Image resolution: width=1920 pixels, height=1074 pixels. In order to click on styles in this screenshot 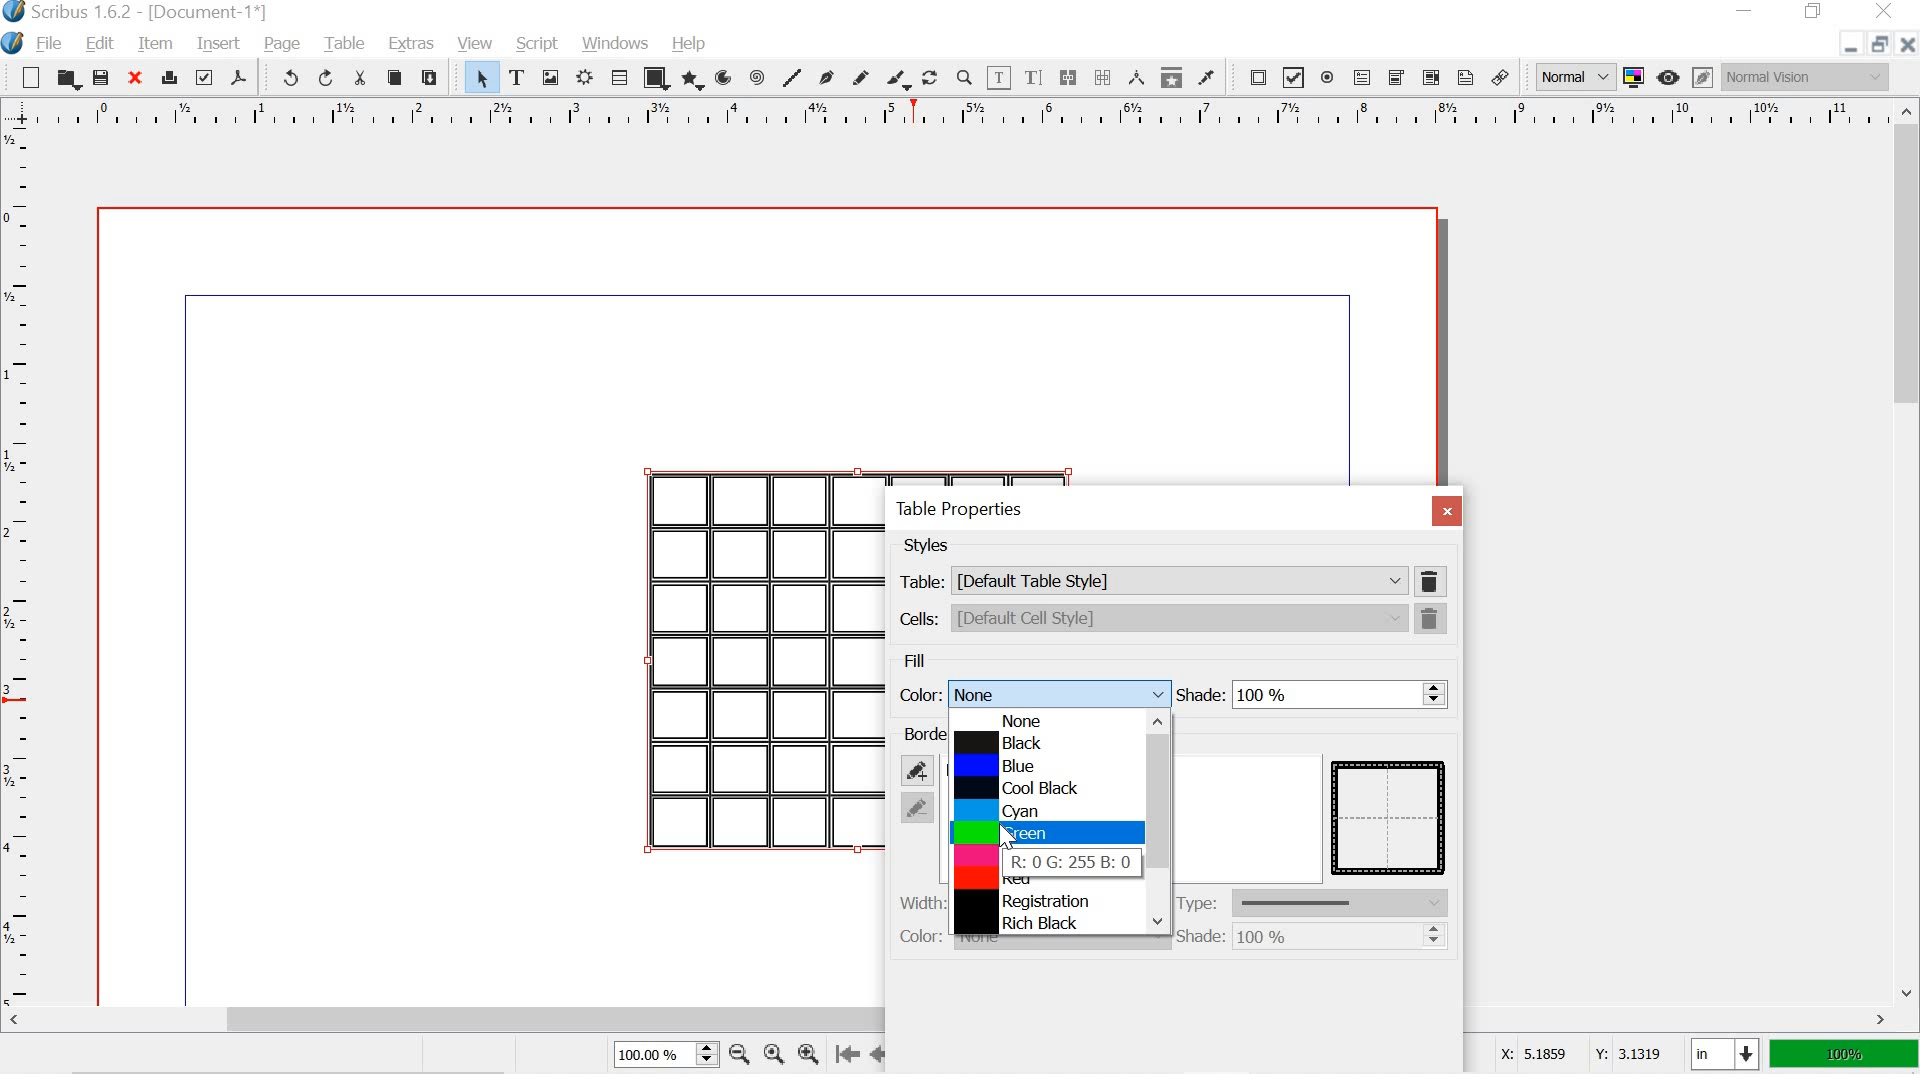, I will do `click(929, 546)`.